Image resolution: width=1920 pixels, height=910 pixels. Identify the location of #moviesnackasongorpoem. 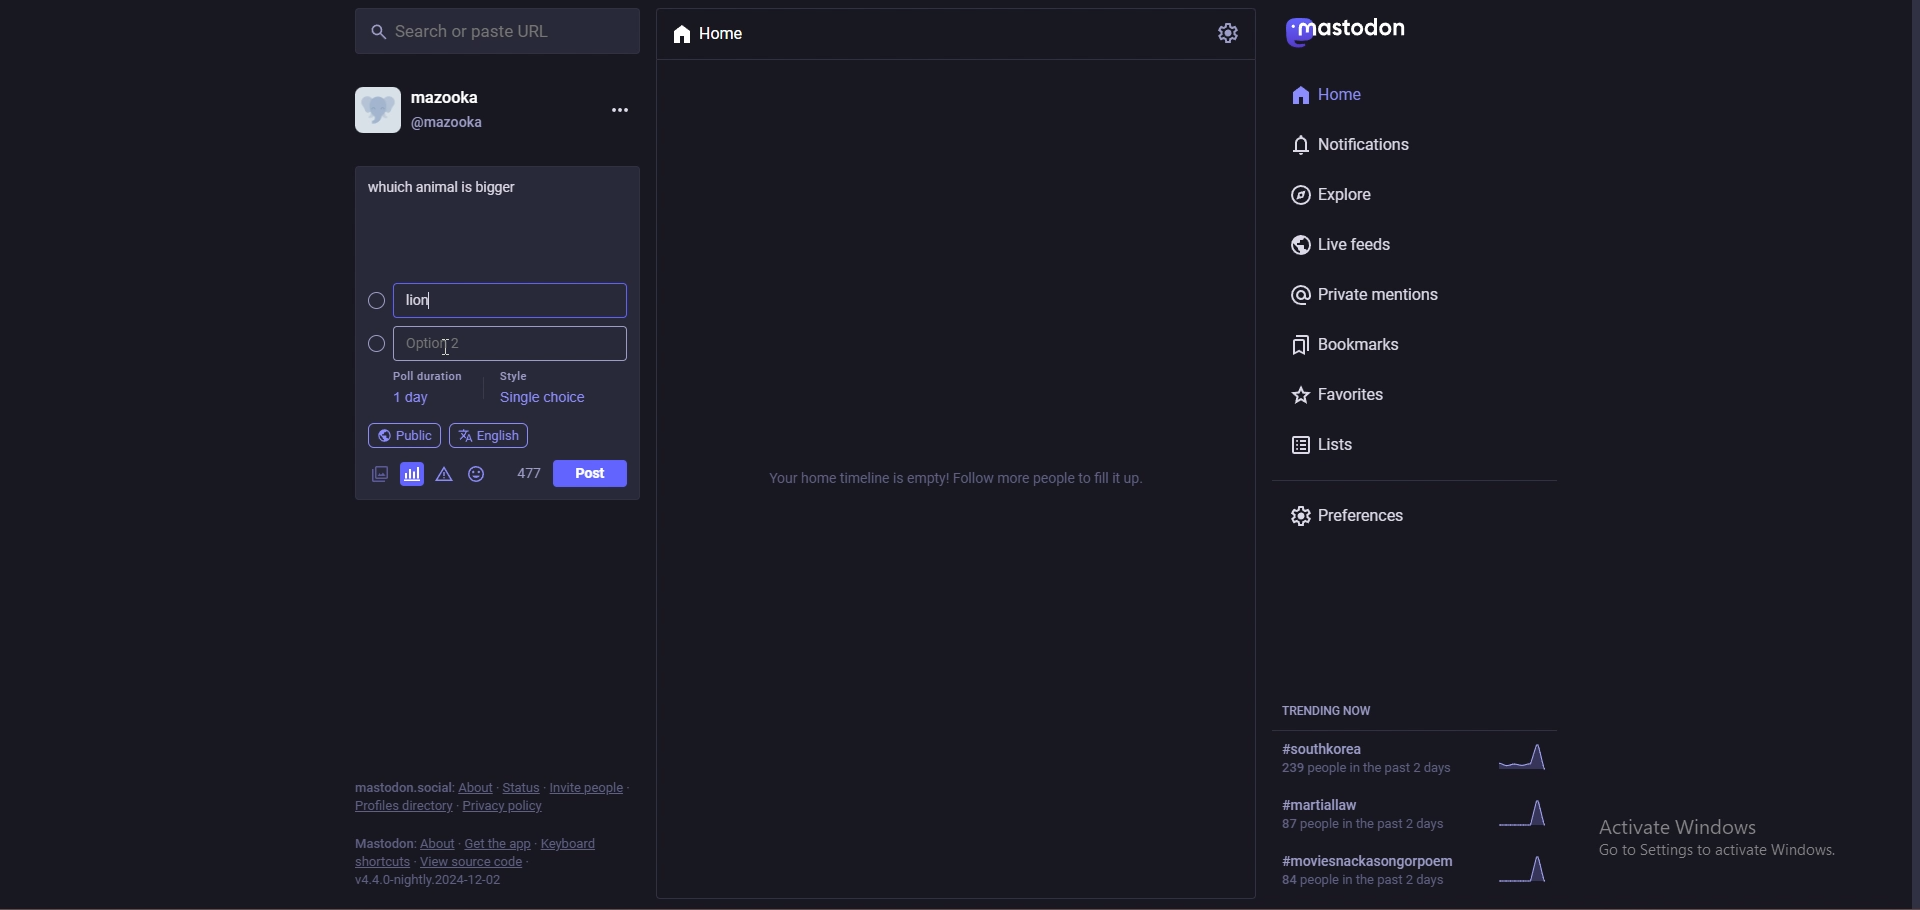
(1426, 871).